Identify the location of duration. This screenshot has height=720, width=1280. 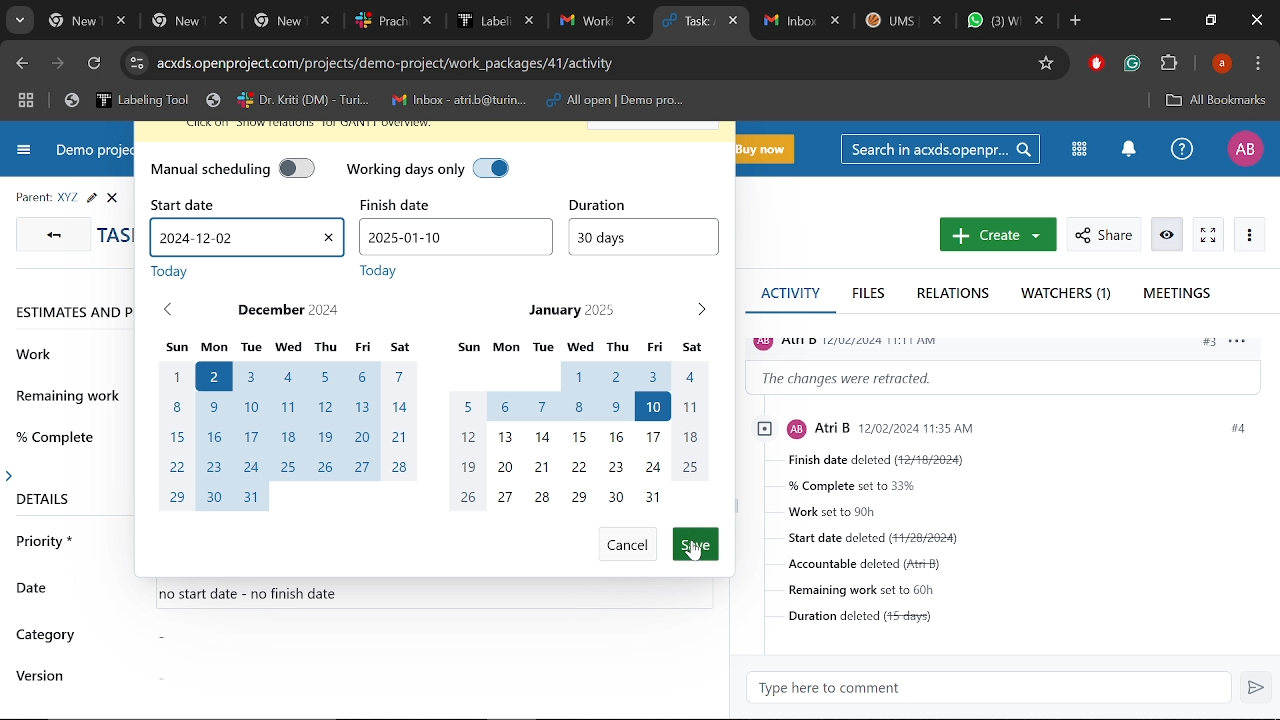
(604, 203).